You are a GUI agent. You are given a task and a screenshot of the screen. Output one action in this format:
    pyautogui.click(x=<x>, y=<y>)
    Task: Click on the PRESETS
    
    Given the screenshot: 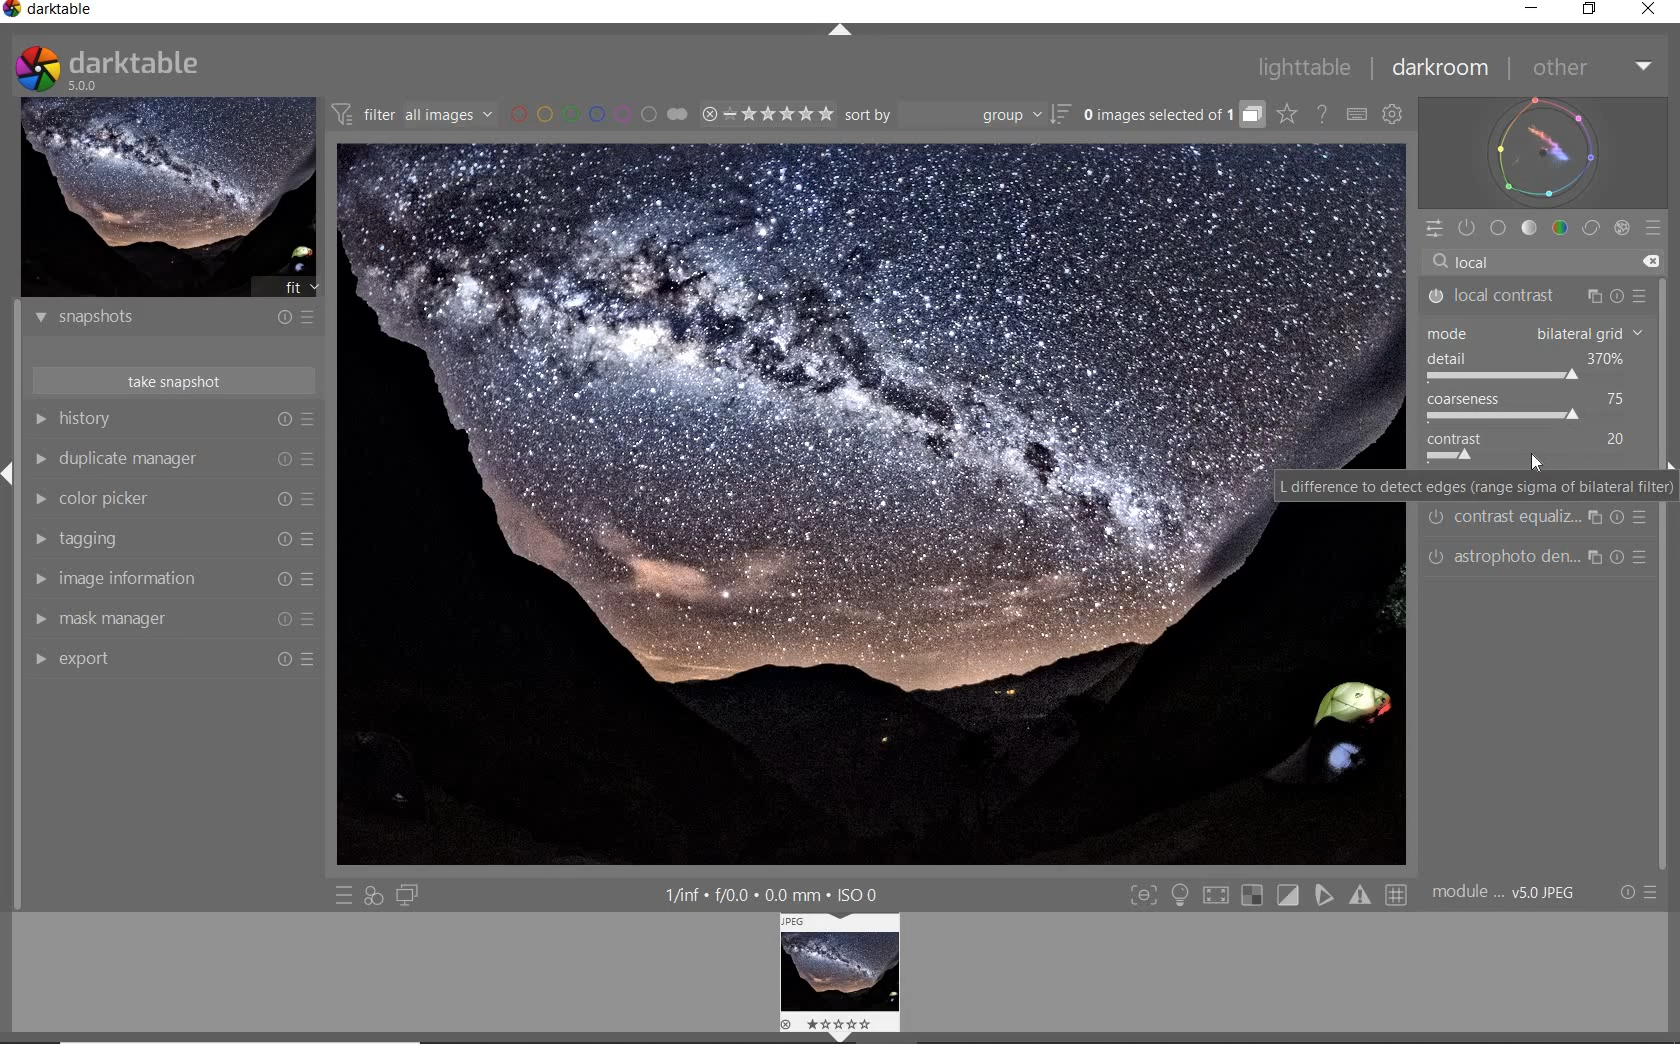 What is the action you would take?
    pyautogui.click(x=1654, y=231)
    